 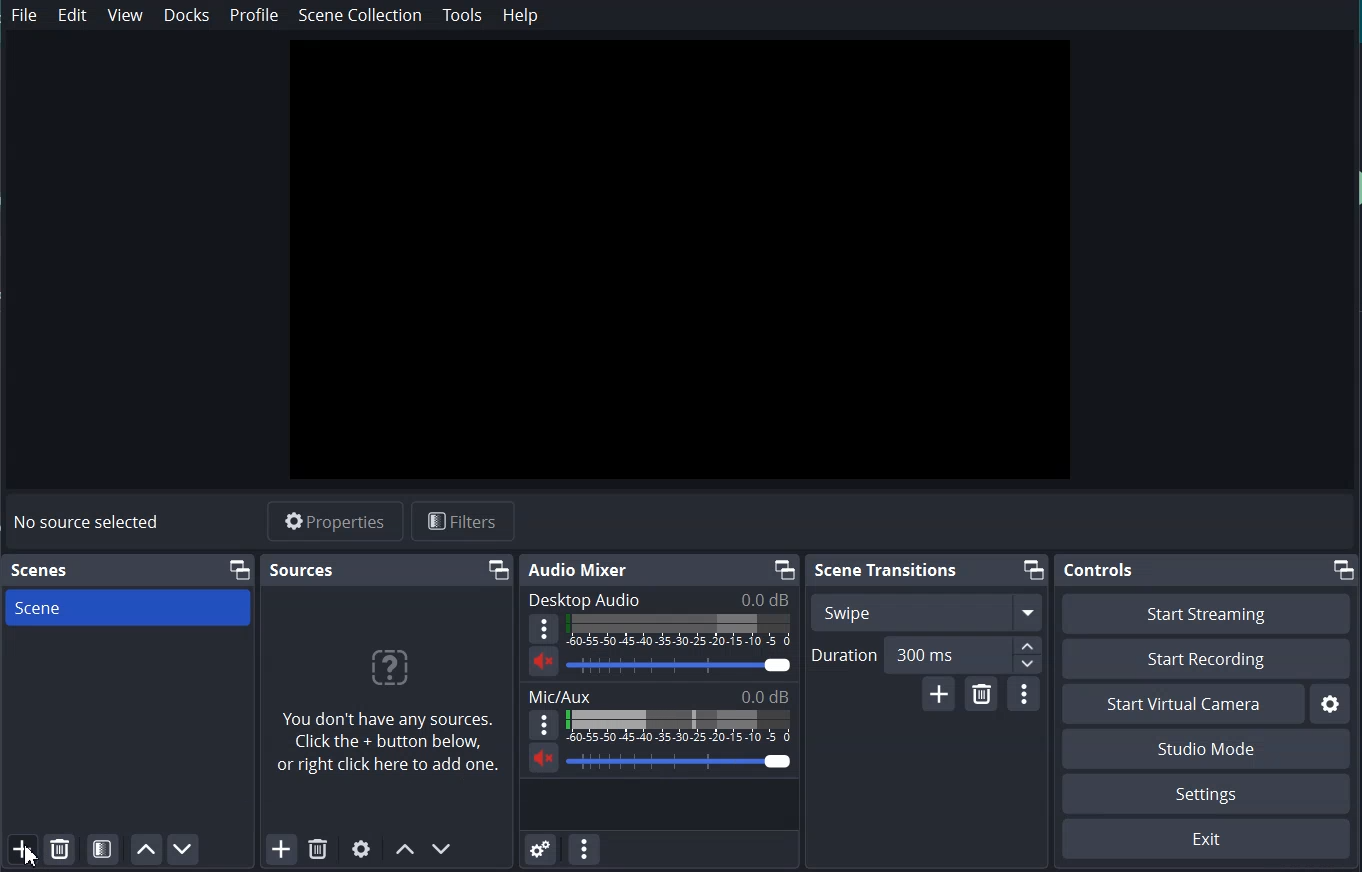 I want to click on Start Recording, so click(x=1207, y=658).